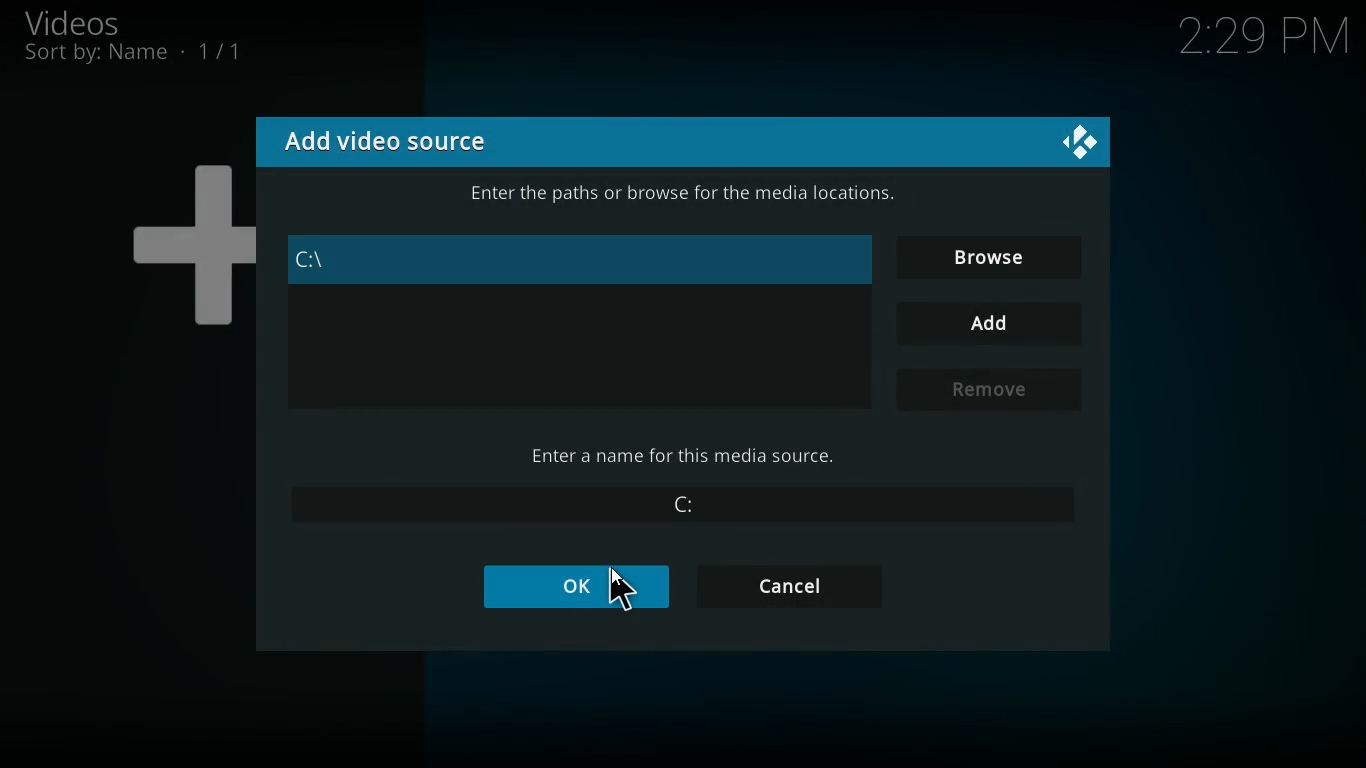 The width and height of the screenshot is (1366, 768). Describe the element at coordinates (679, 507) in the screenshot. I see `C:` at that location.